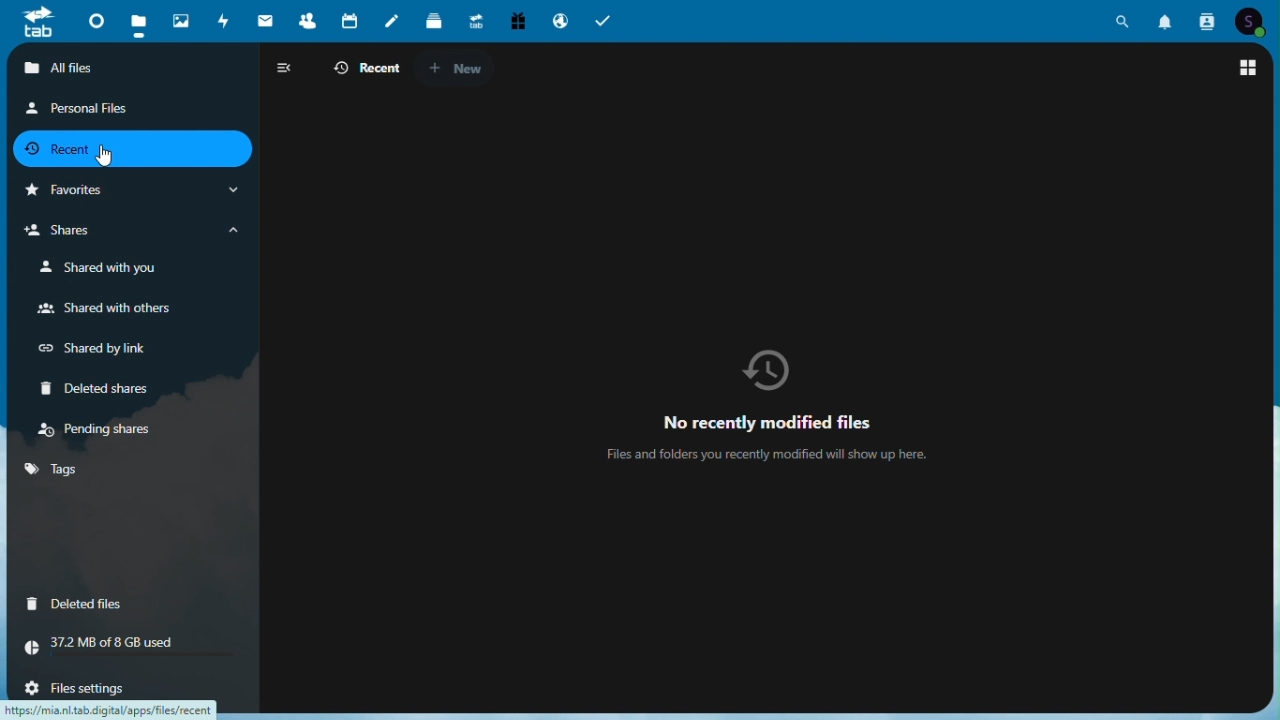 The width and height of the screenshot is (1280, 720). I want to click on Pending shares, so click(102, 431).